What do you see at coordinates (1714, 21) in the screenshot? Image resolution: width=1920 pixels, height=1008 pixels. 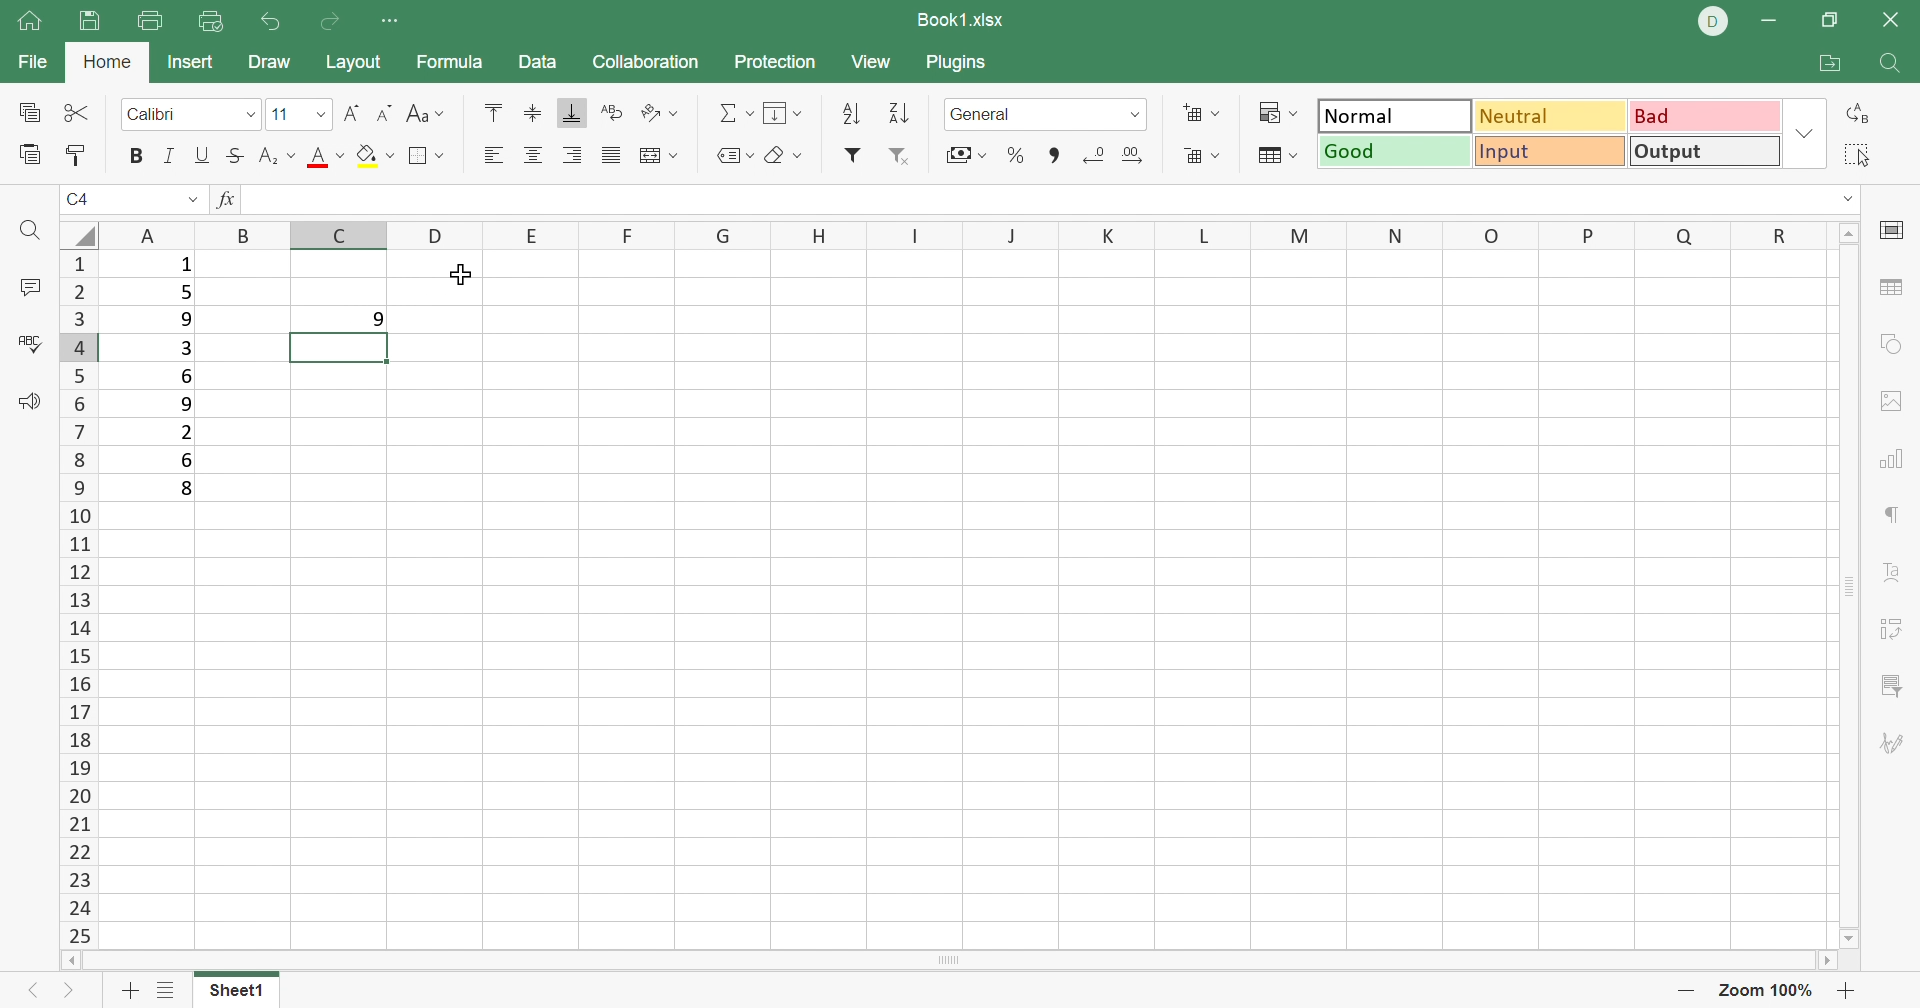 I see `DELL` at bounding box center [1714, 21].